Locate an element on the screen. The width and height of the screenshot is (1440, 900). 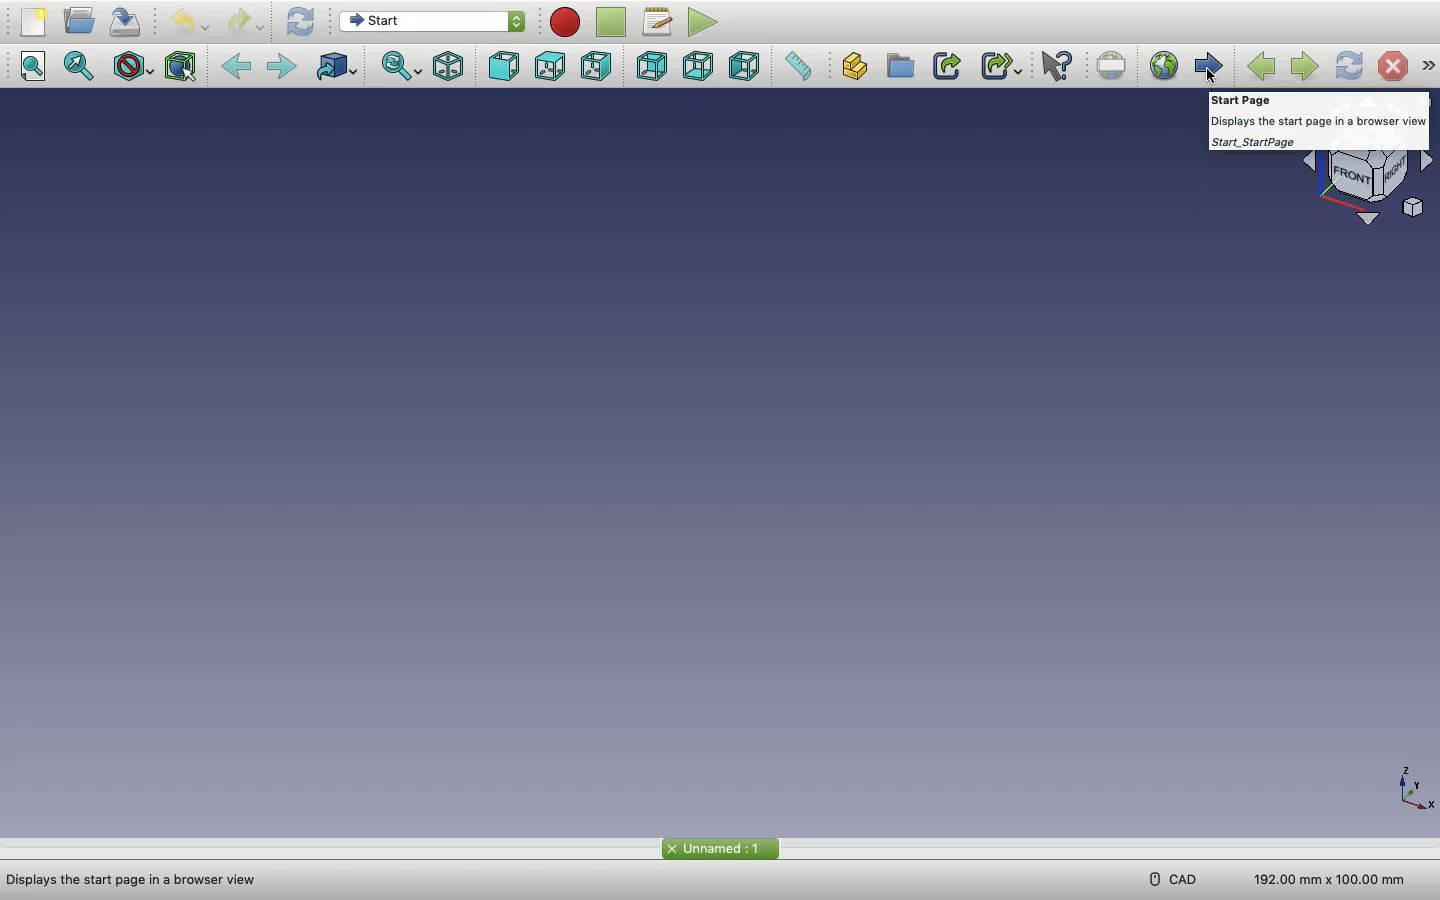
Execute macros is located at coordinates (703, 22).